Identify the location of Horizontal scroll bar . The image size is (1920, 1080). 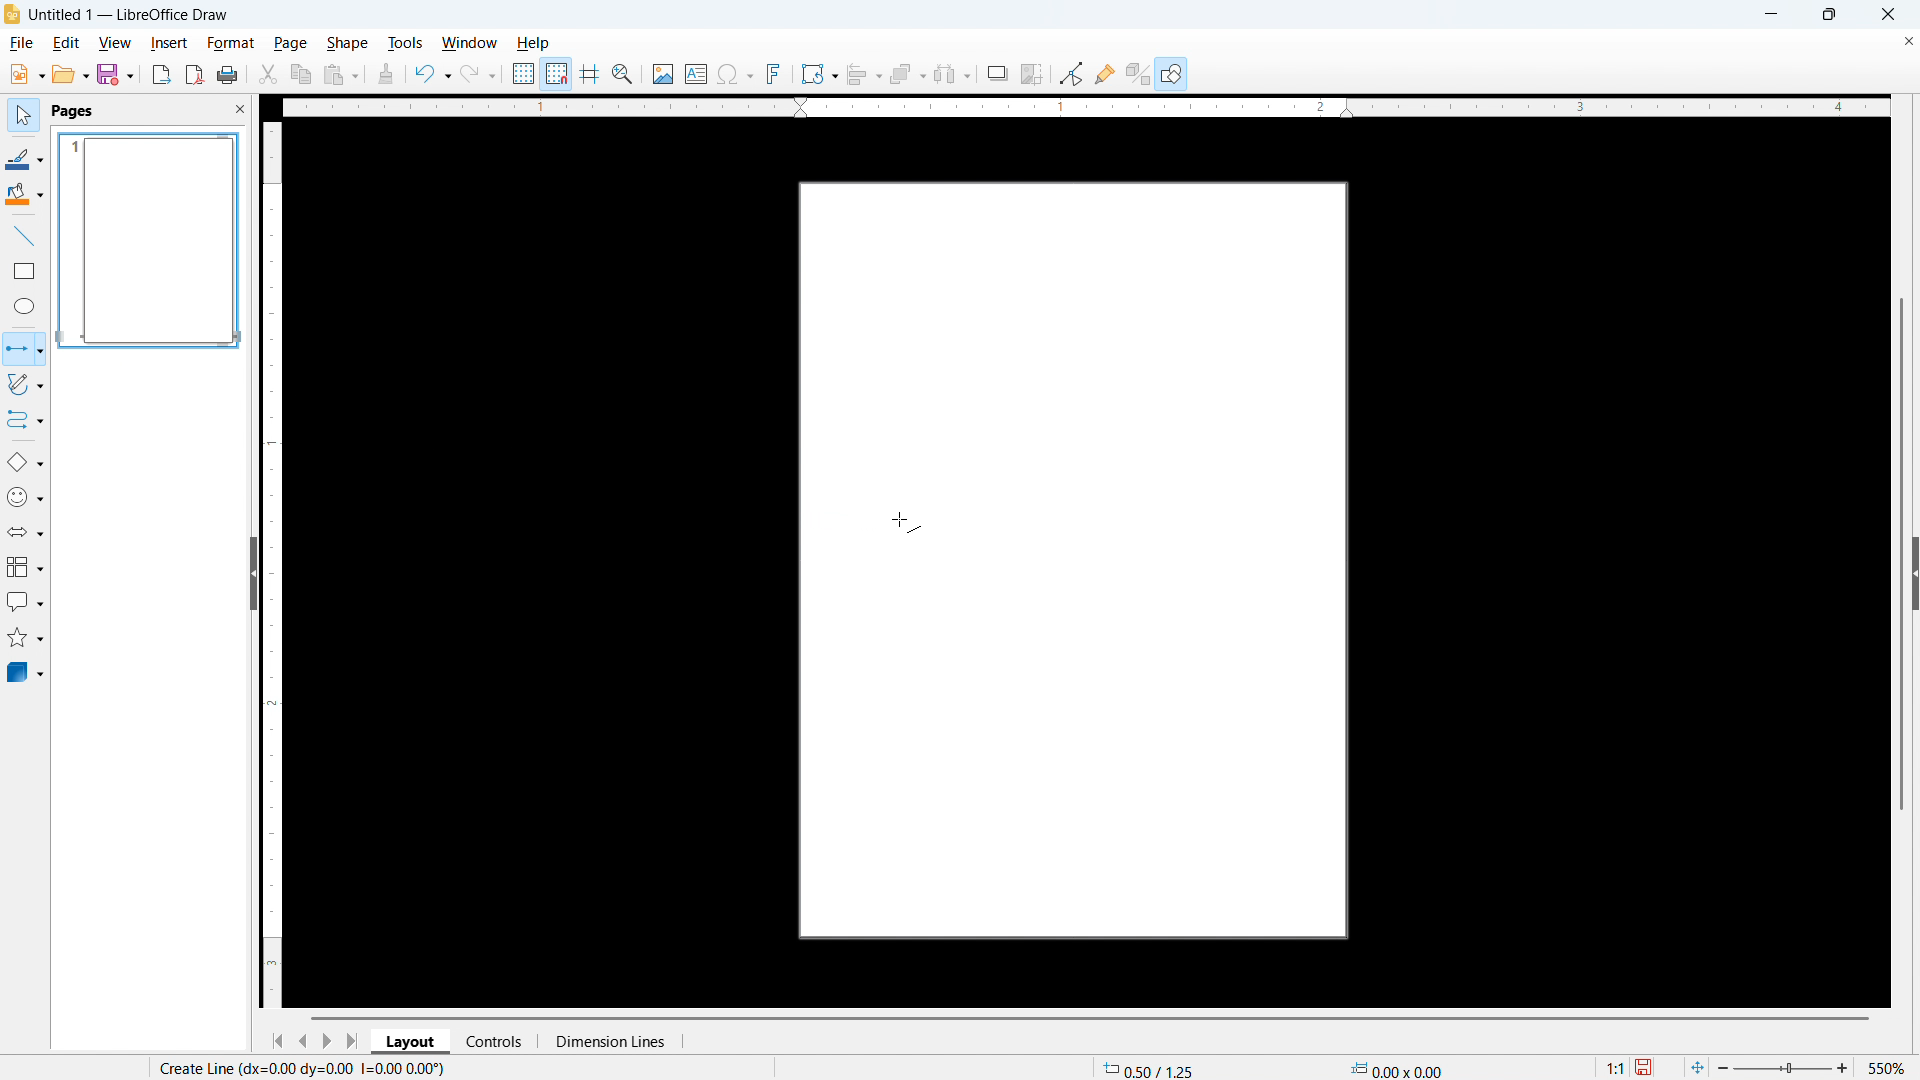
(1090, 1018).